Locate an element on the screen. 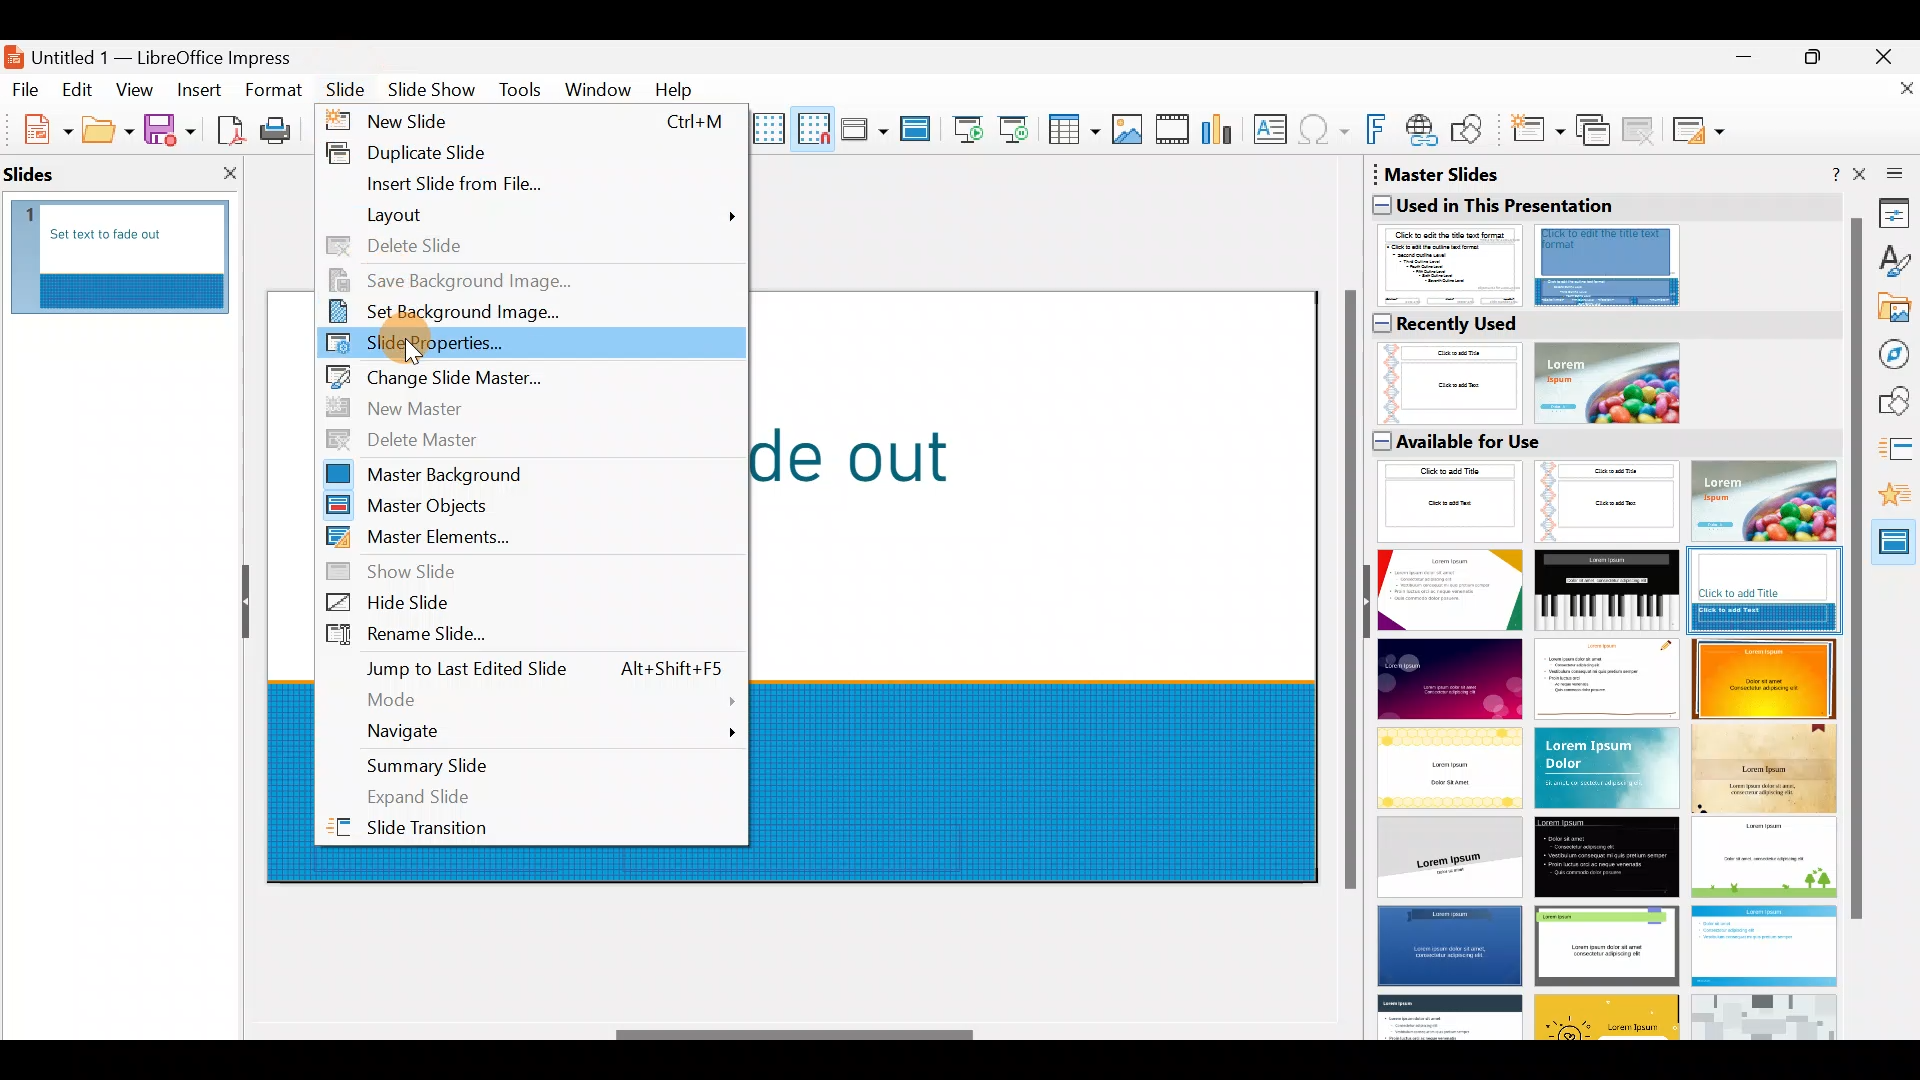 Image resolution: width=1920 pixels, height=1080 pixels. Animation is located at coordinates (1897, 501).